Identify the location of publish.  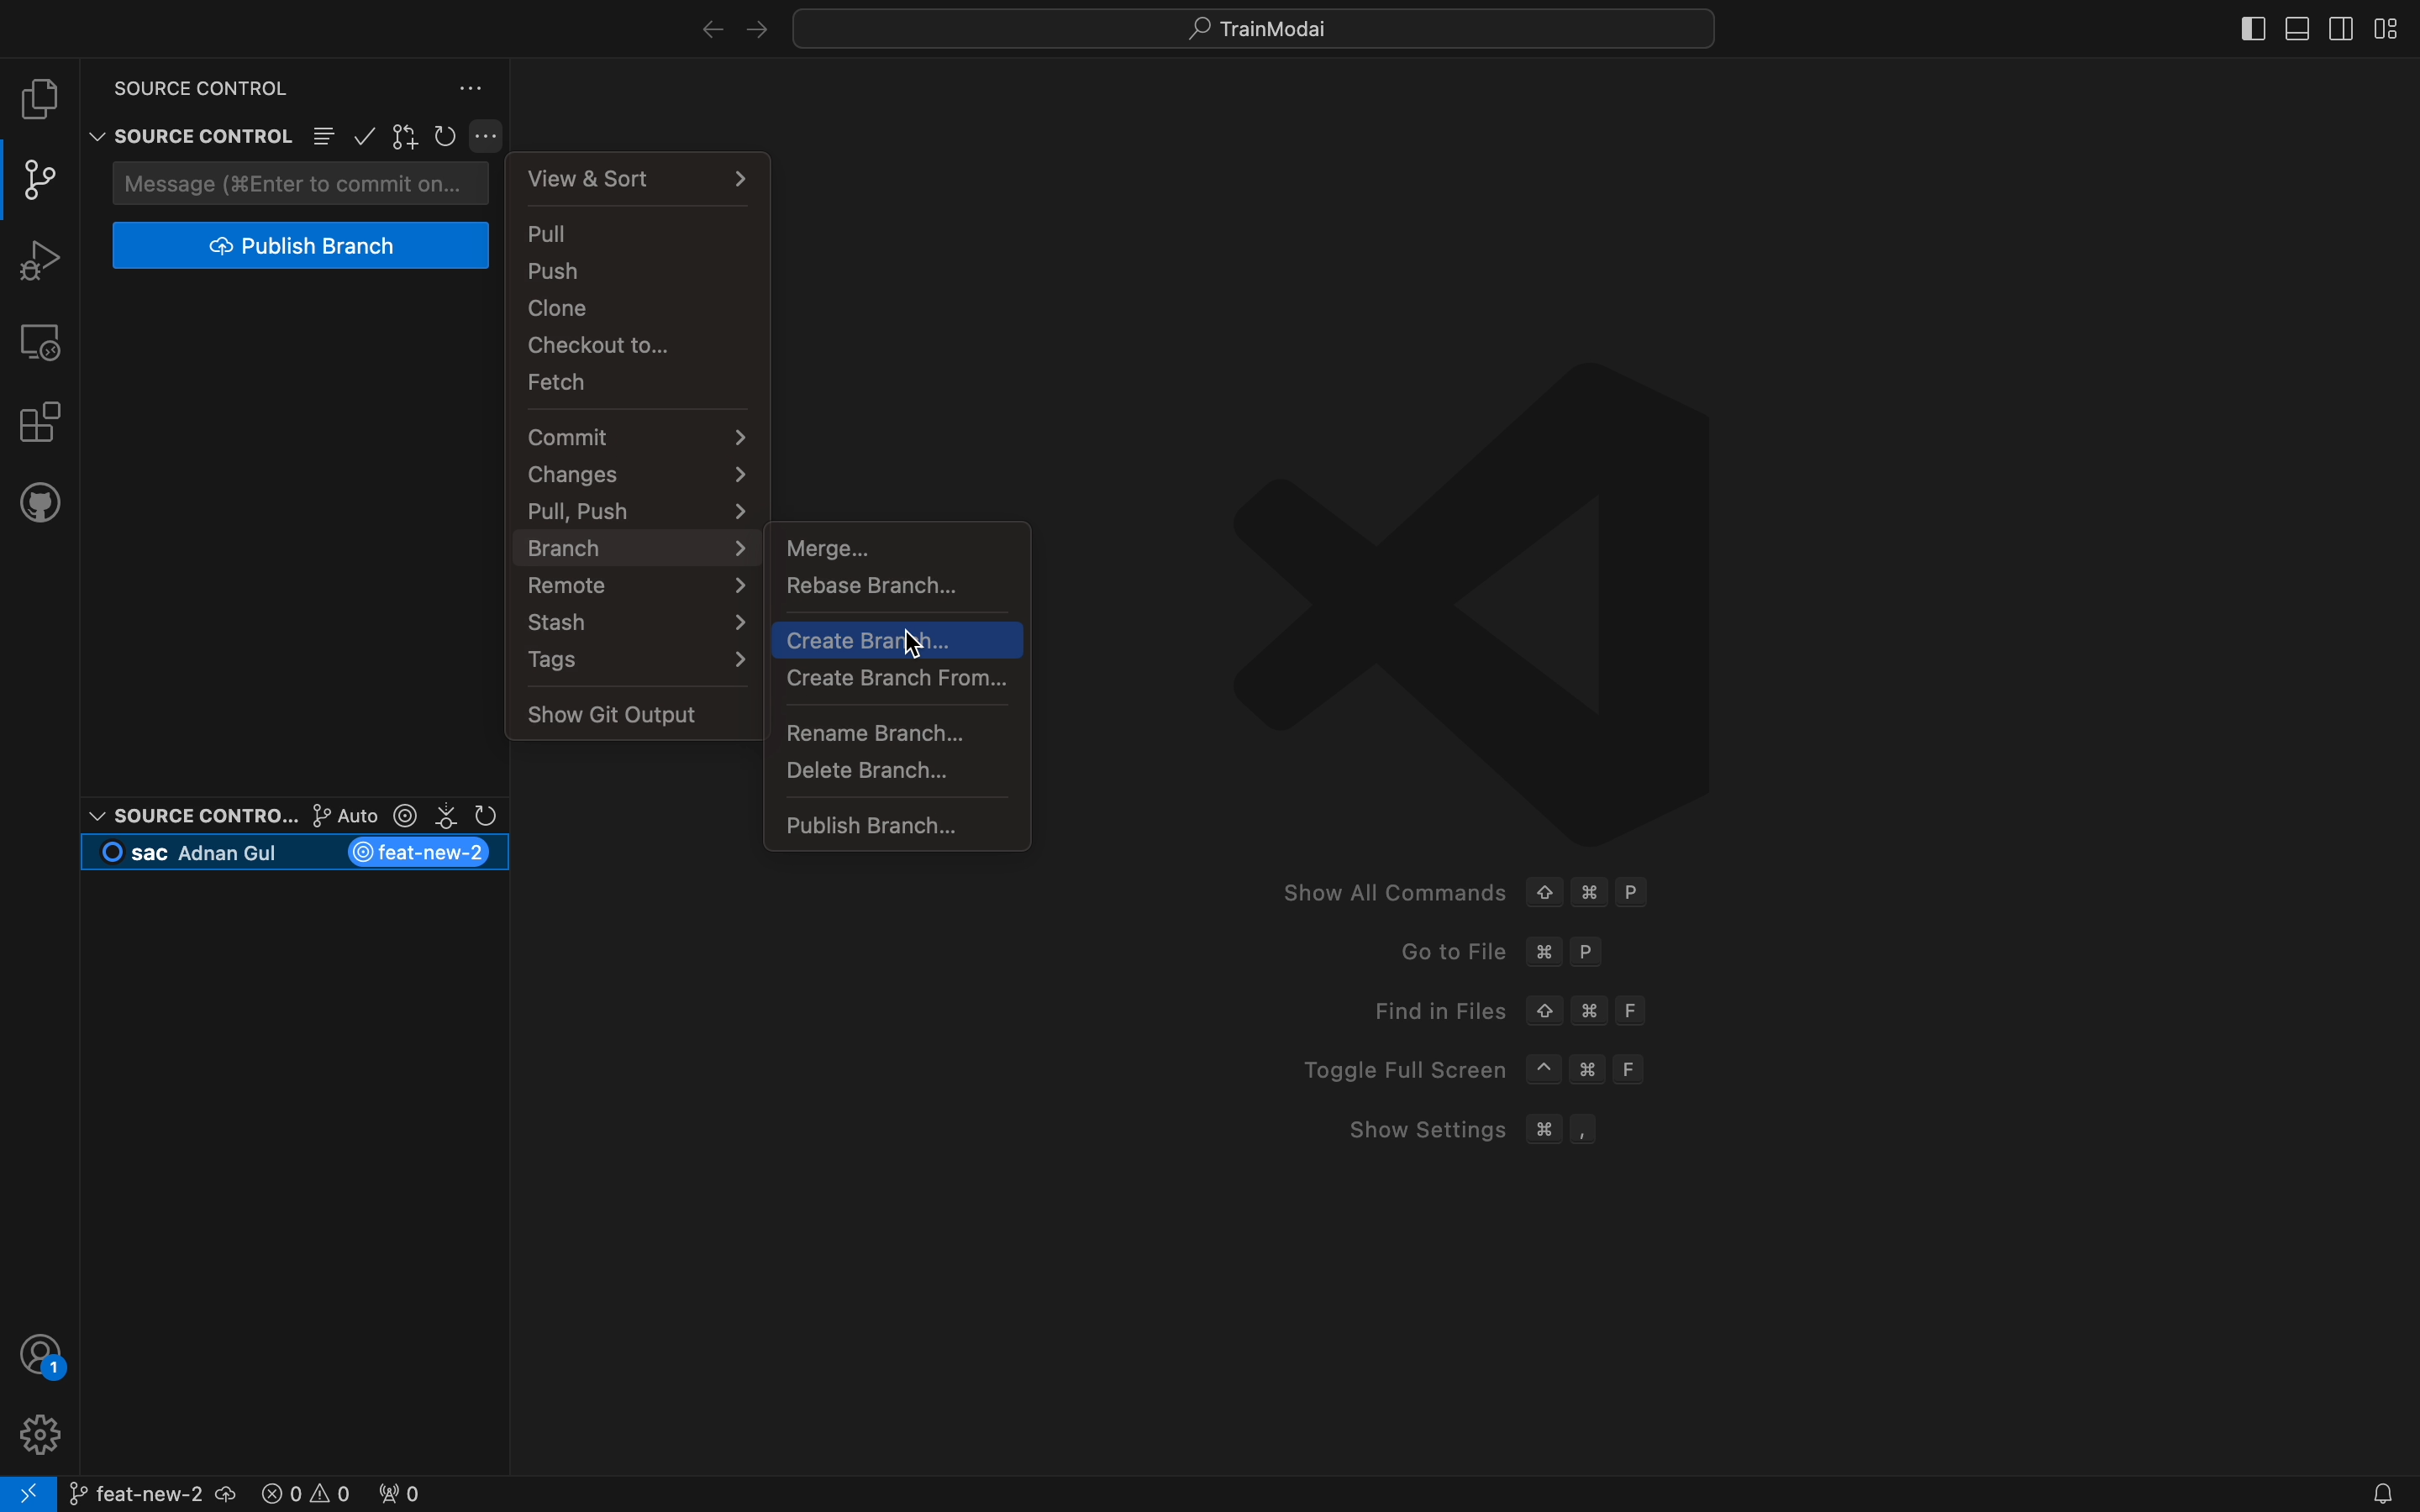
(304, 246).